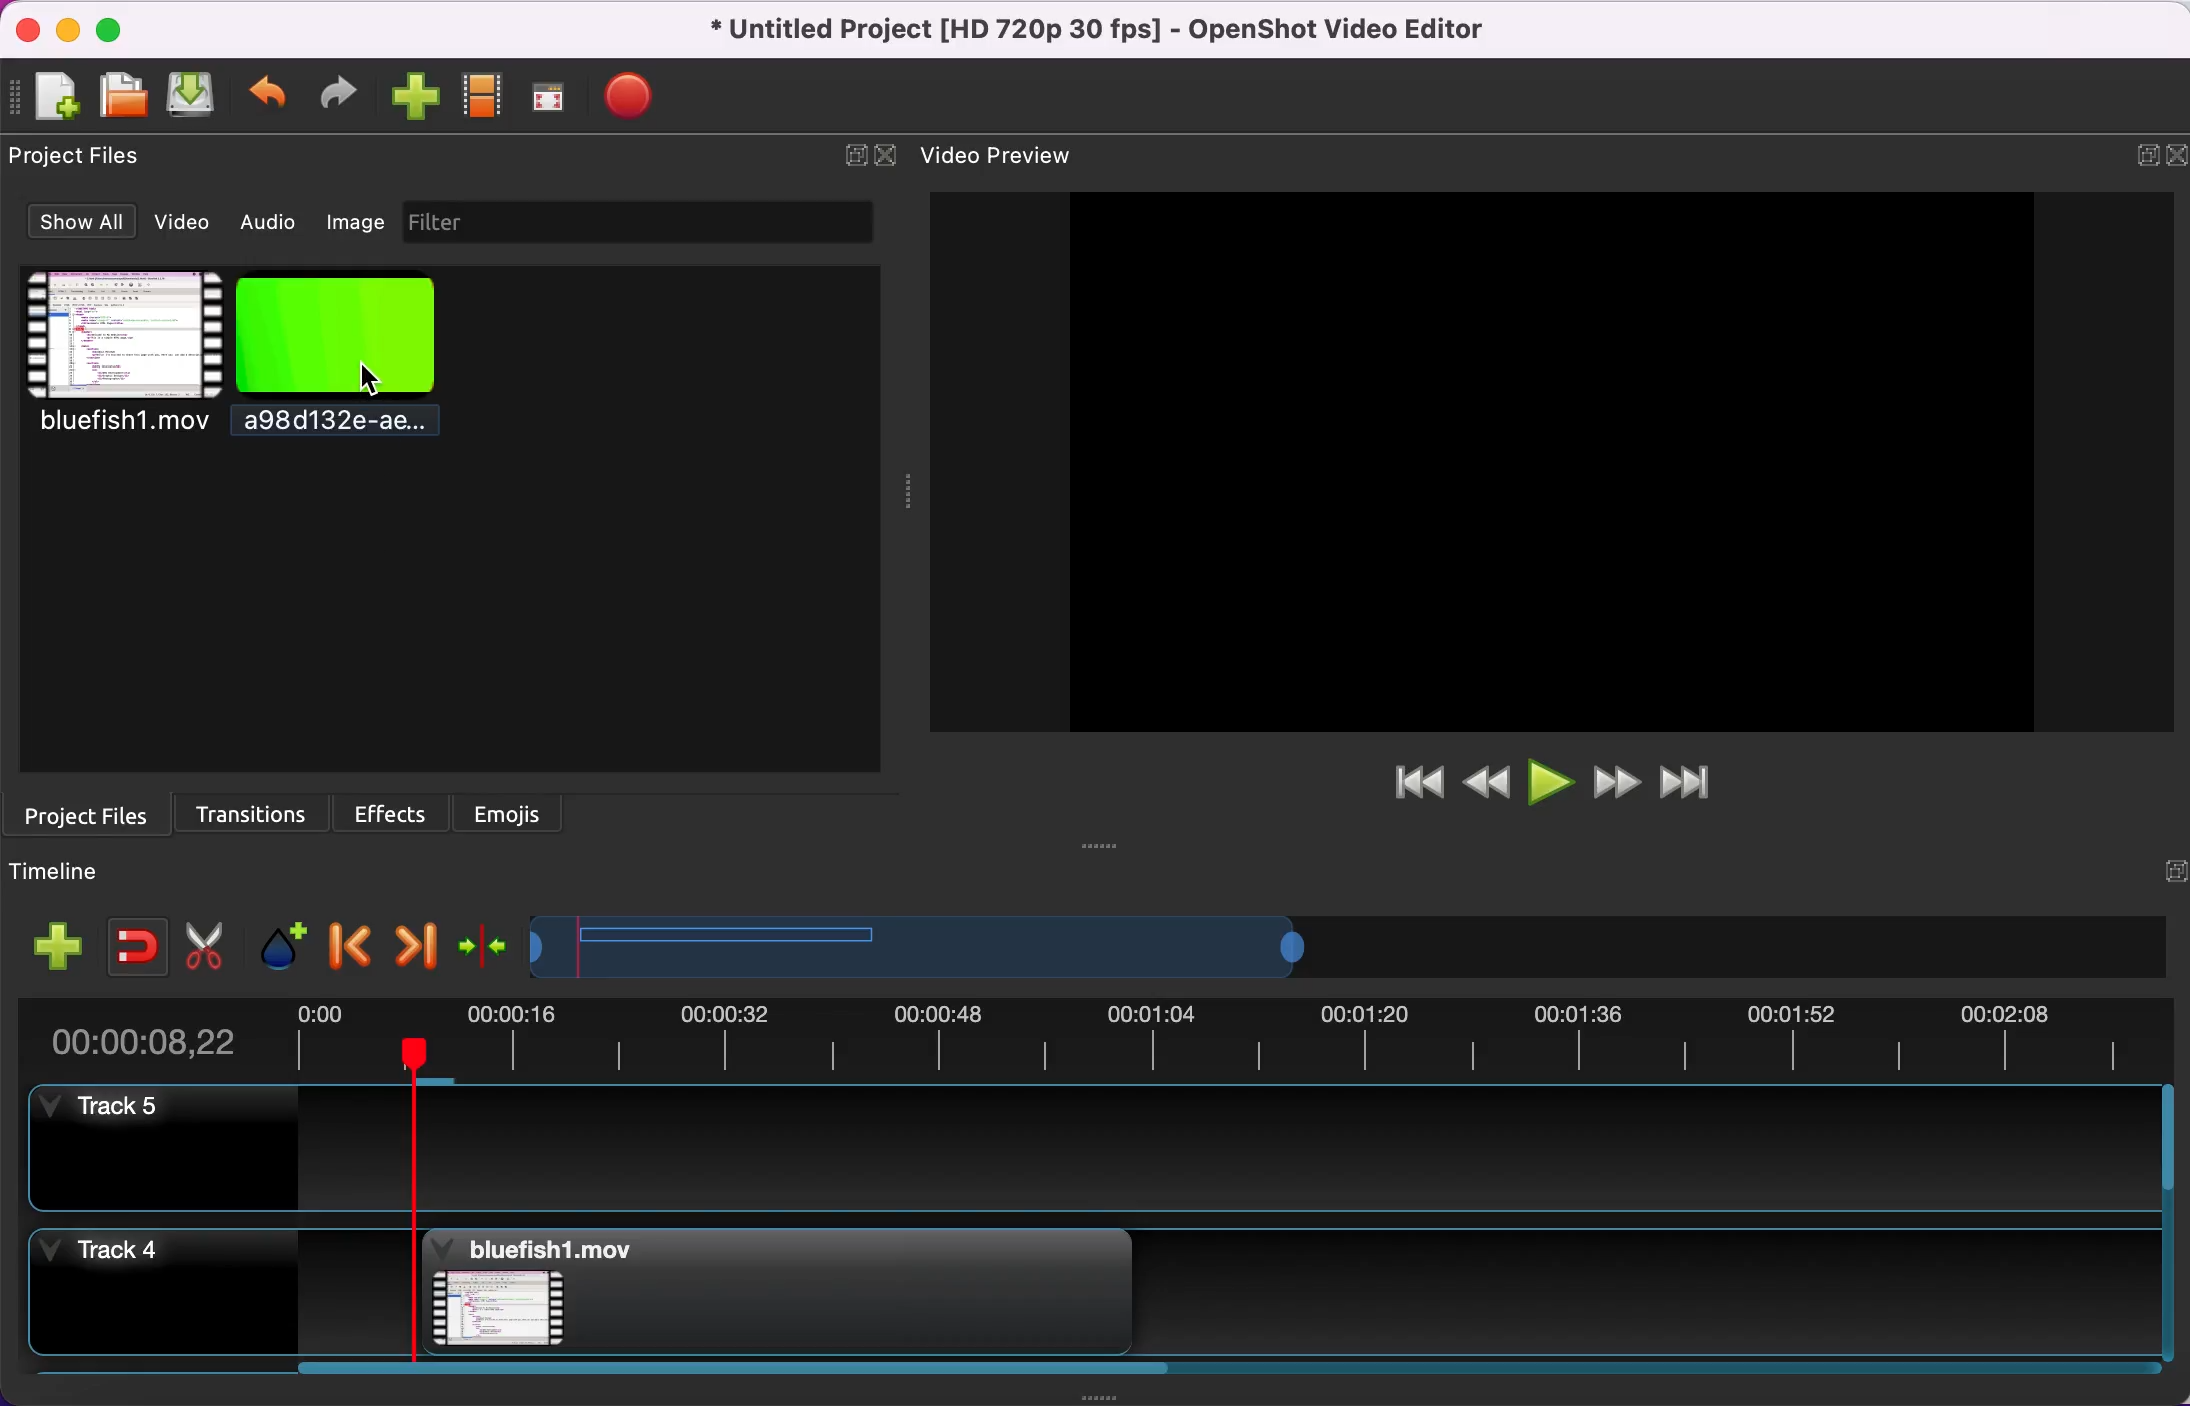 The height and width of the screenshot is (1406, 2190). Describe the element at coordinates (1555, 785) in the screenshot. I see `play` at that location.